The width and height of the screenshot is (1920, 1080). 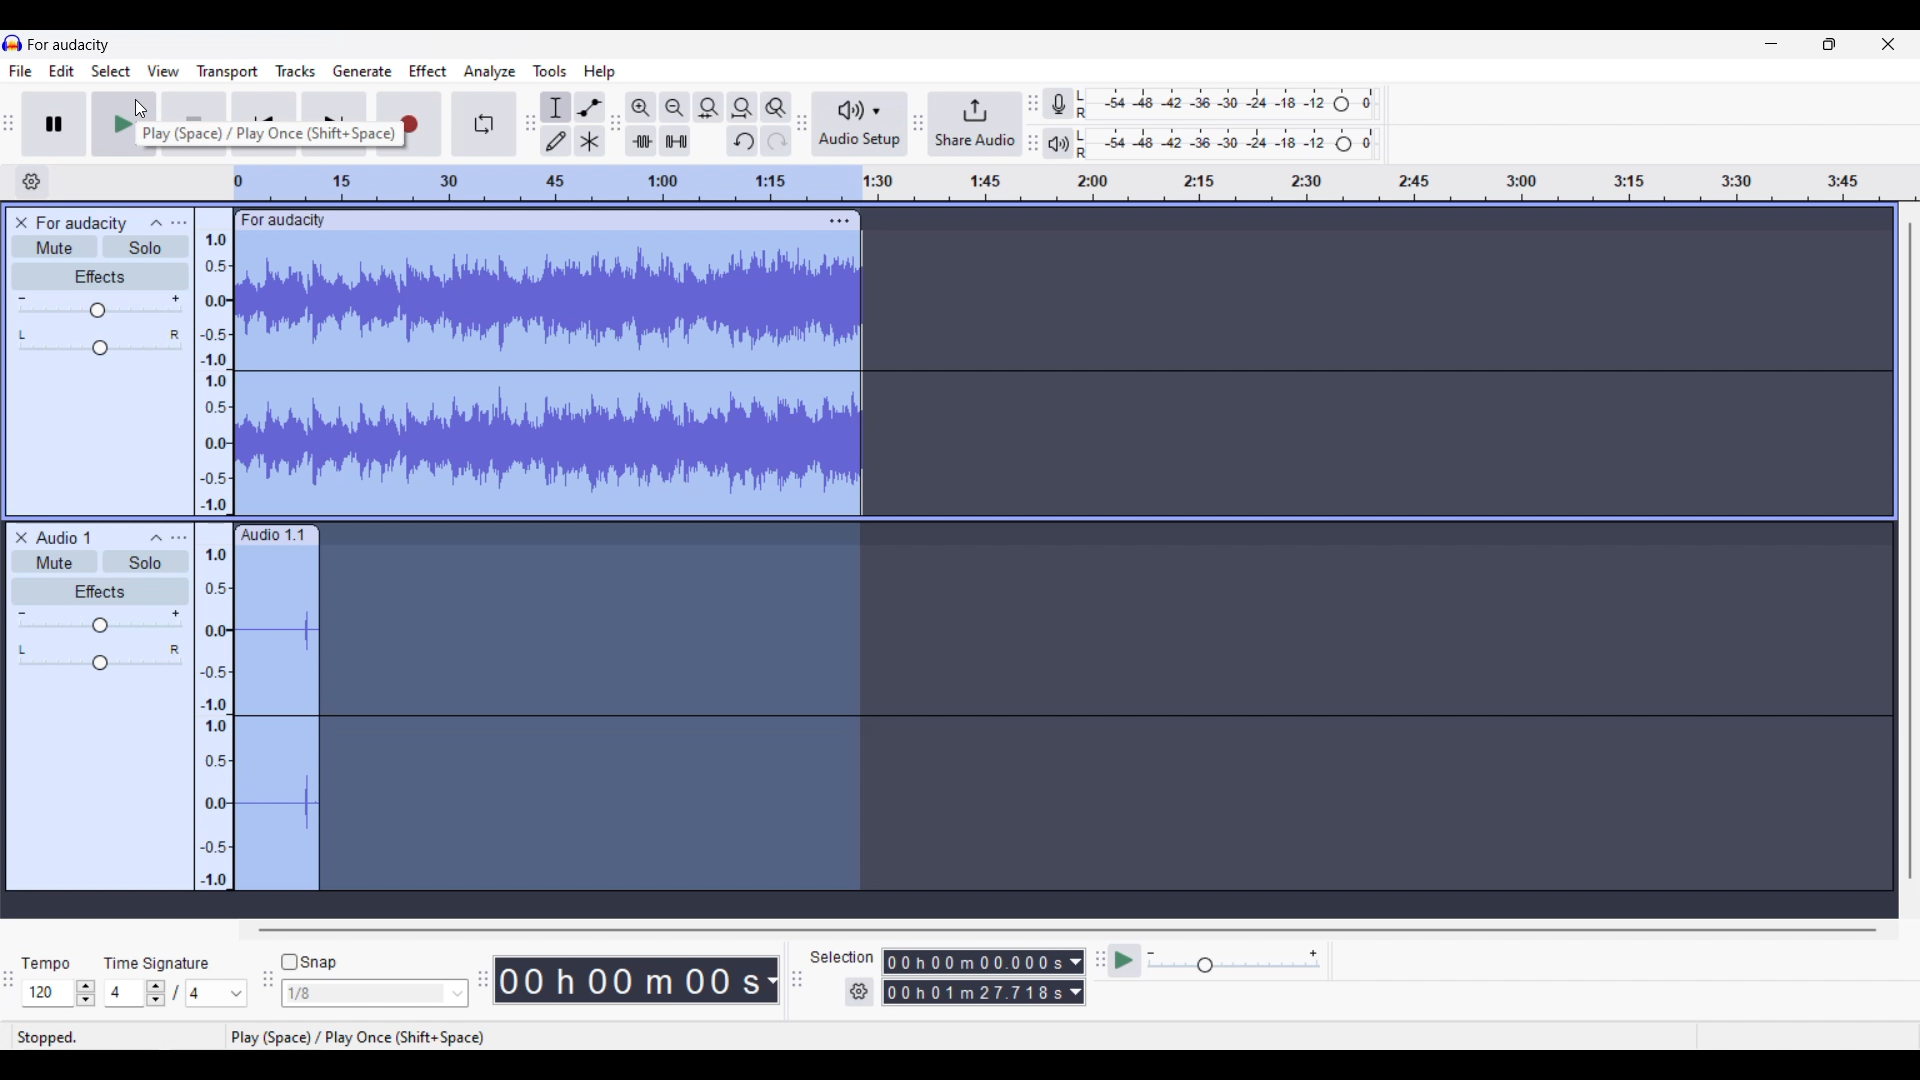 What do you see at coordinates (178, 222) in the screenshot?
I see `Open menu` at bounding box center [178, 222].